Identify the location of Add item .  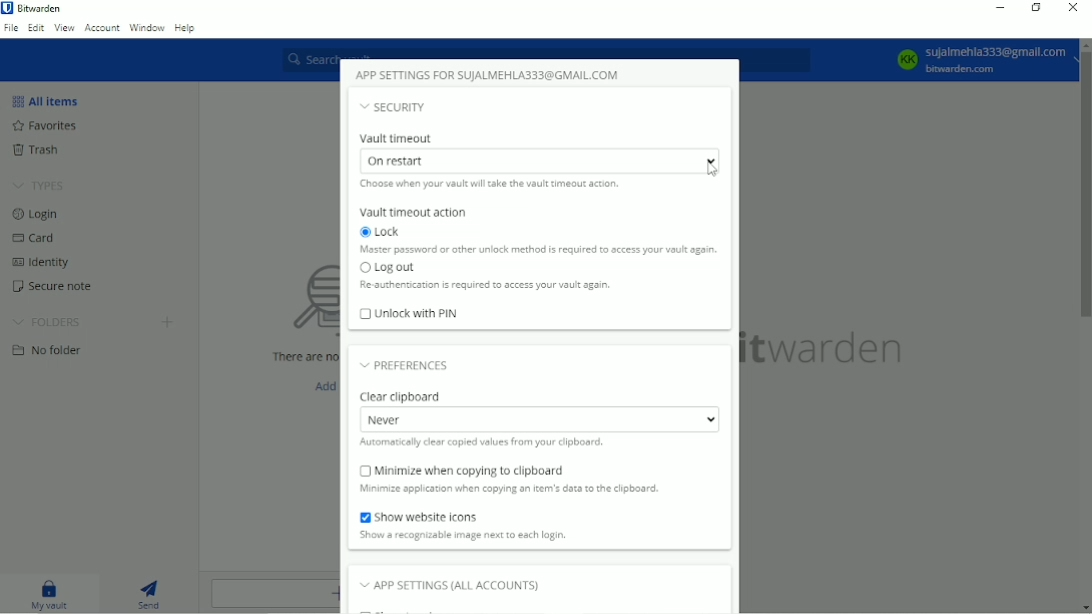
(320, 385).